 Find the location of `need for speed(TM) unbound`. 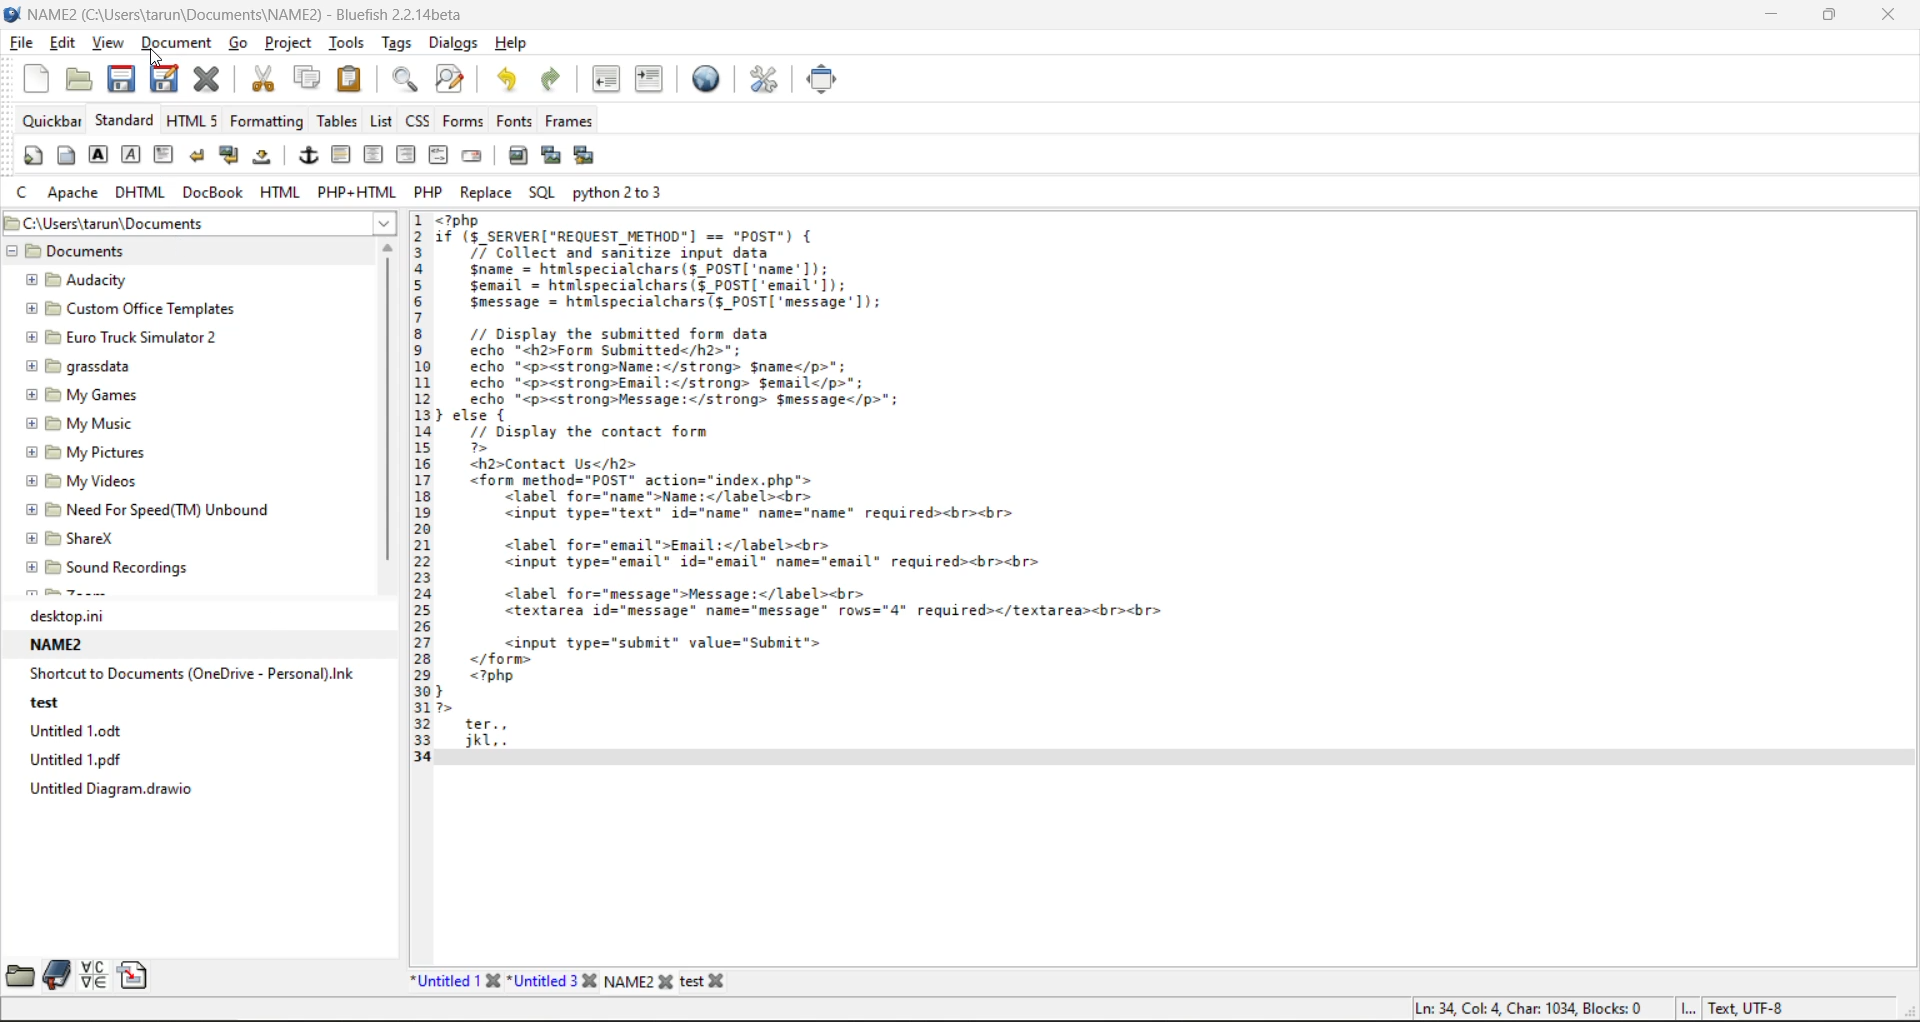

need for speed(TM) unbound is located at coordinates (149, 508).